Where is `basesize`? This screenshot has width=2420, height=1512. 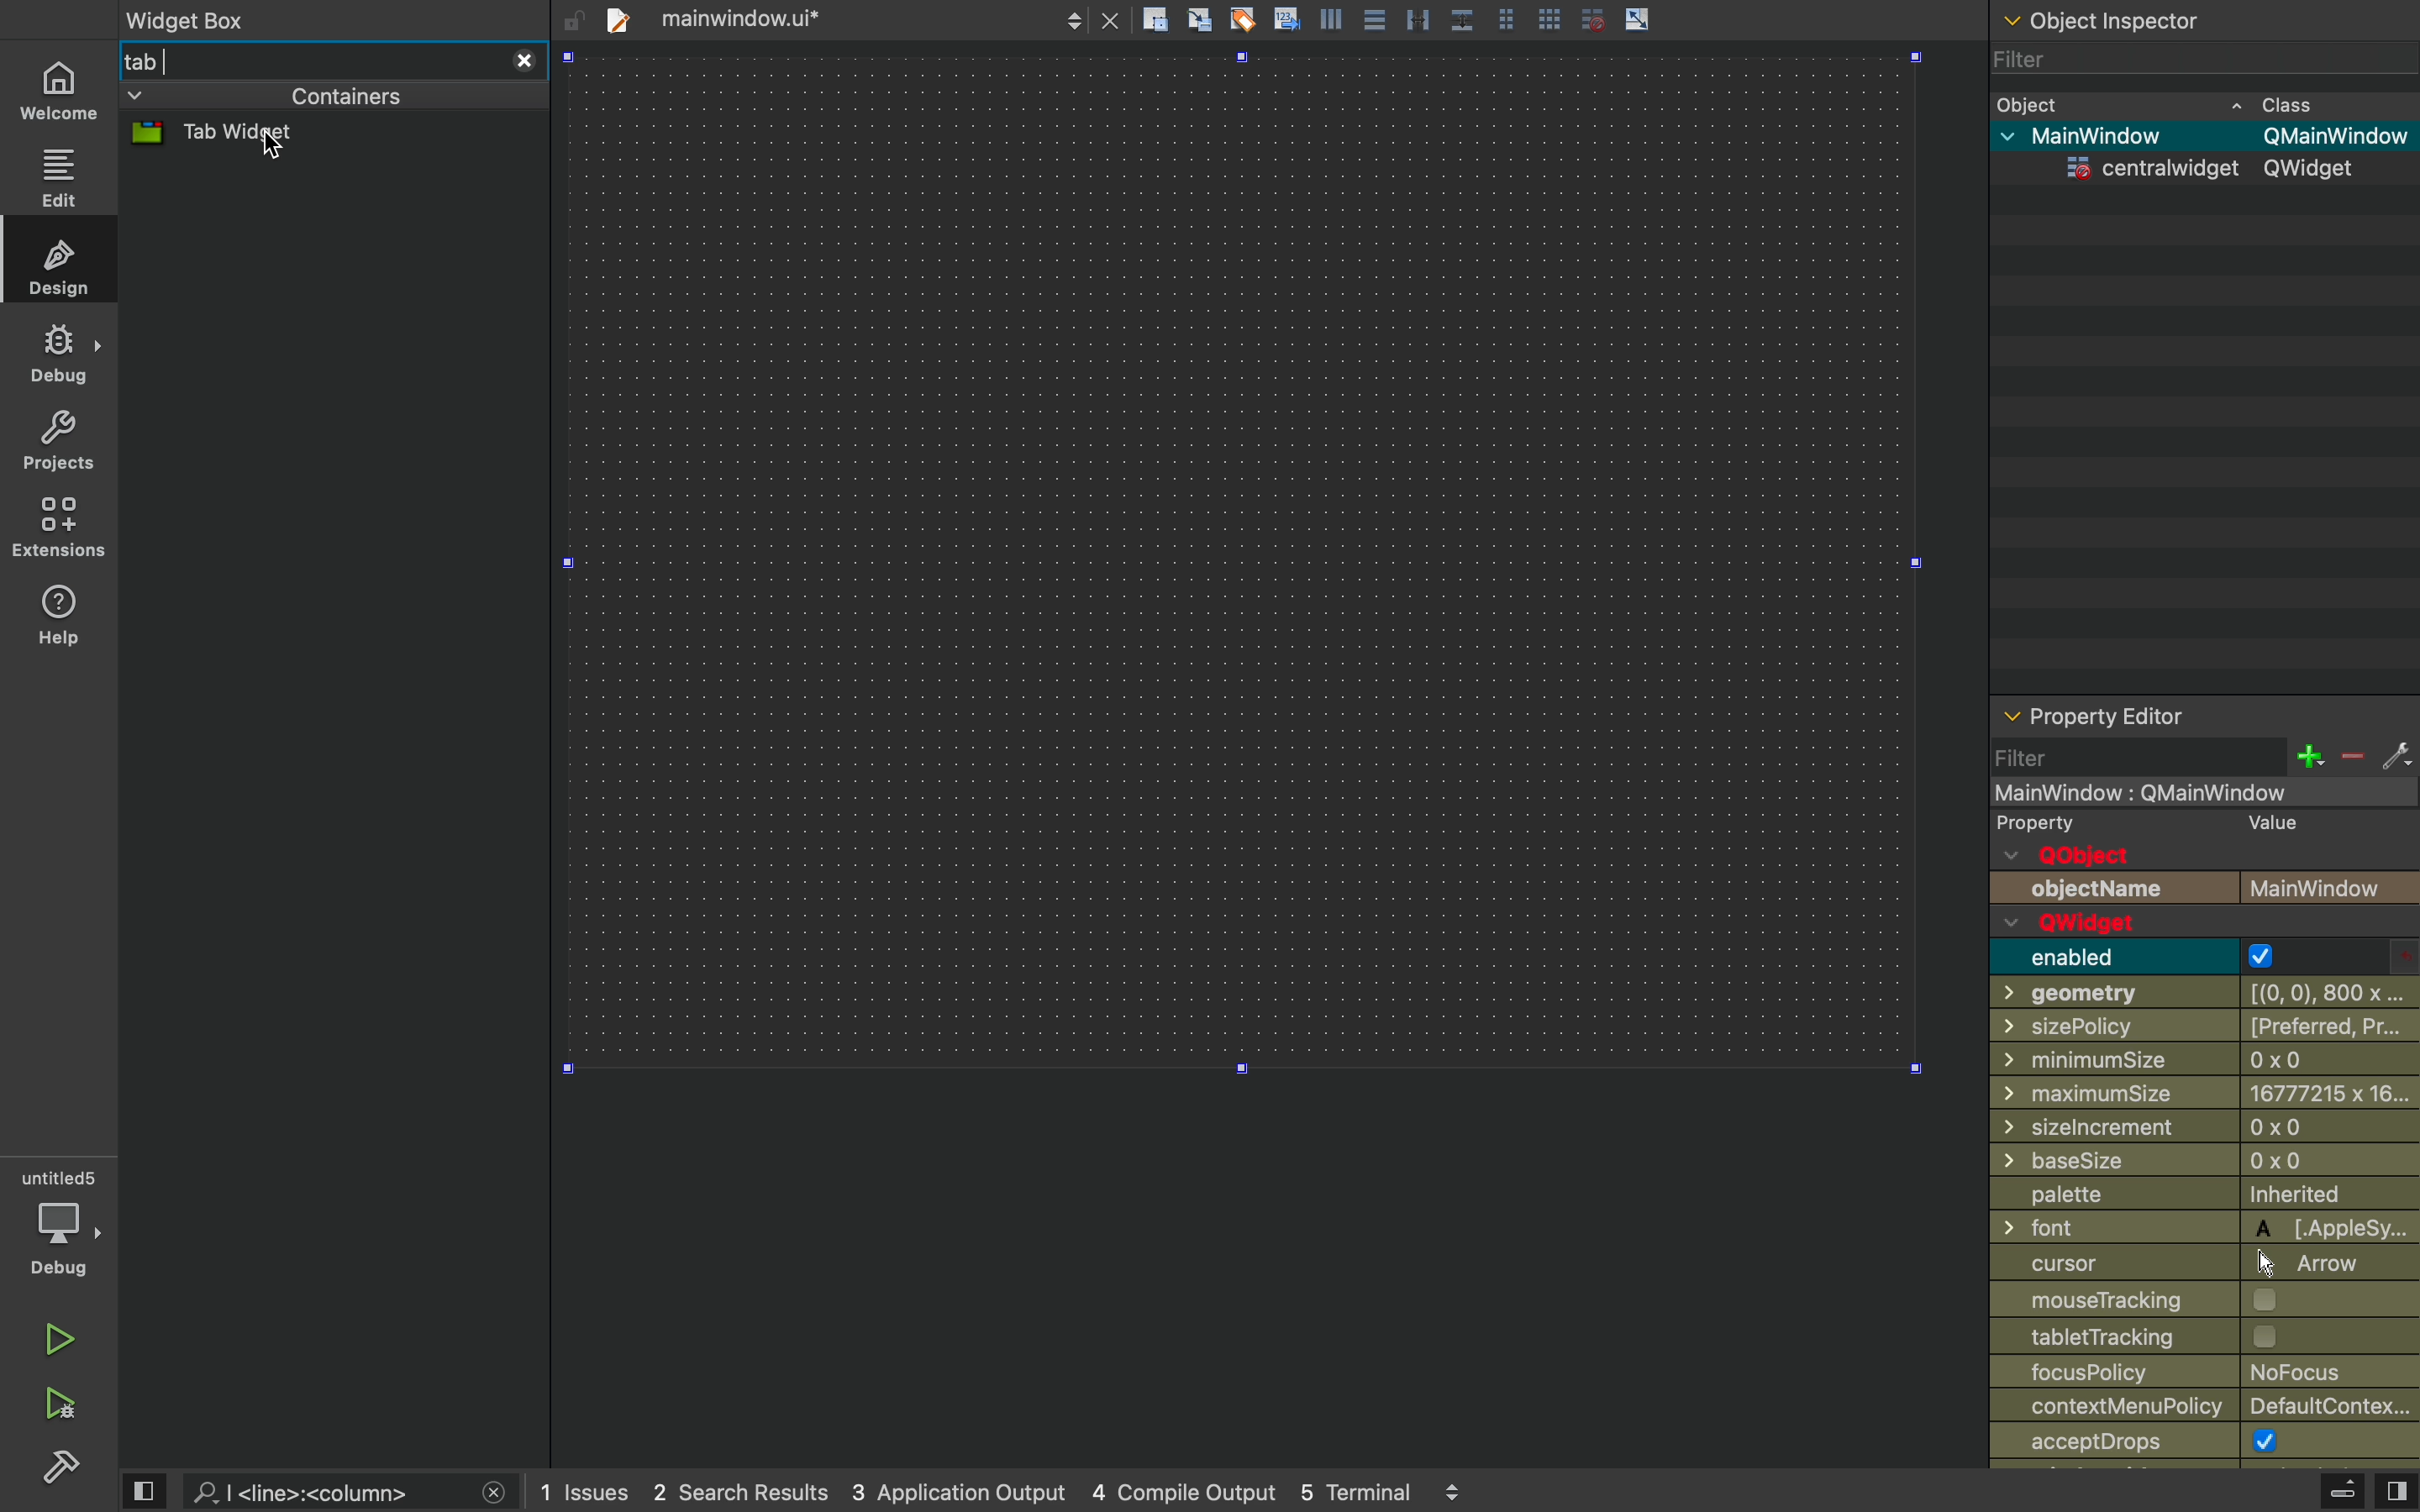
basesize is located at coordinates (2207, 1165).